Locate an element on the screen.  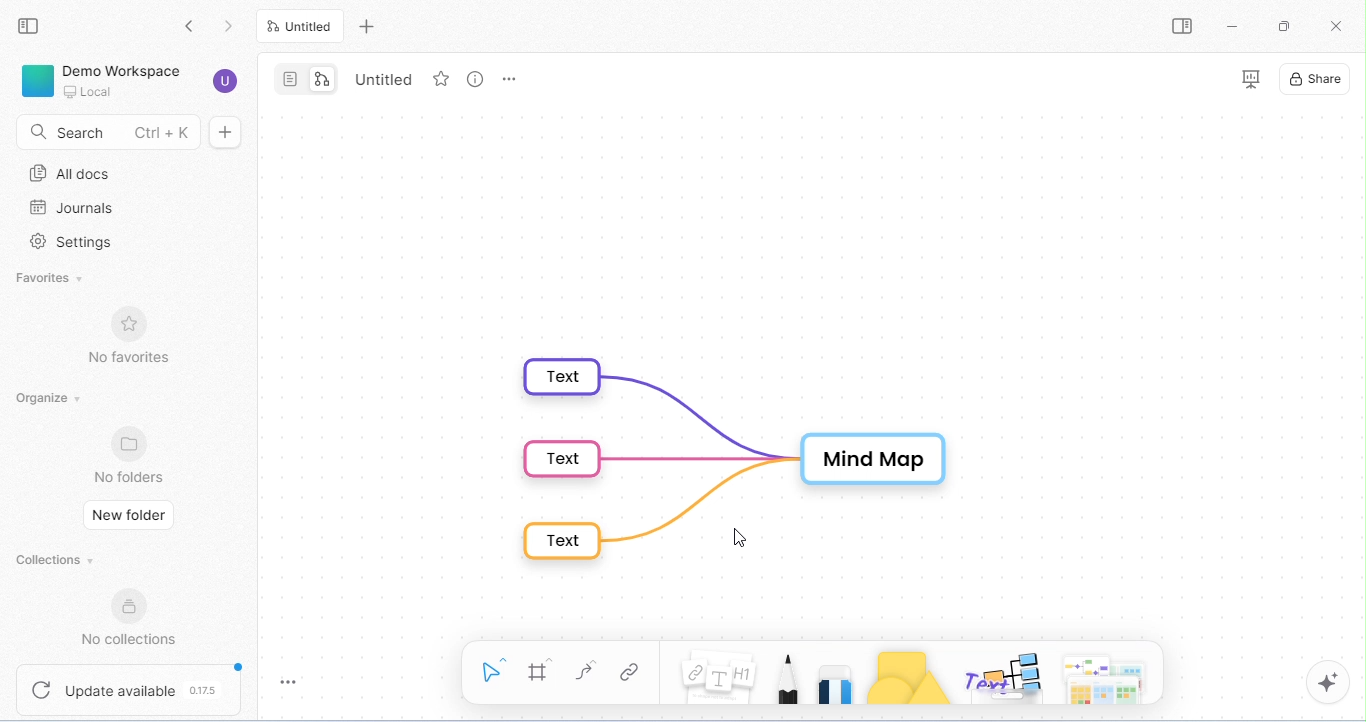
tab name is located at coordinates (392, 79).